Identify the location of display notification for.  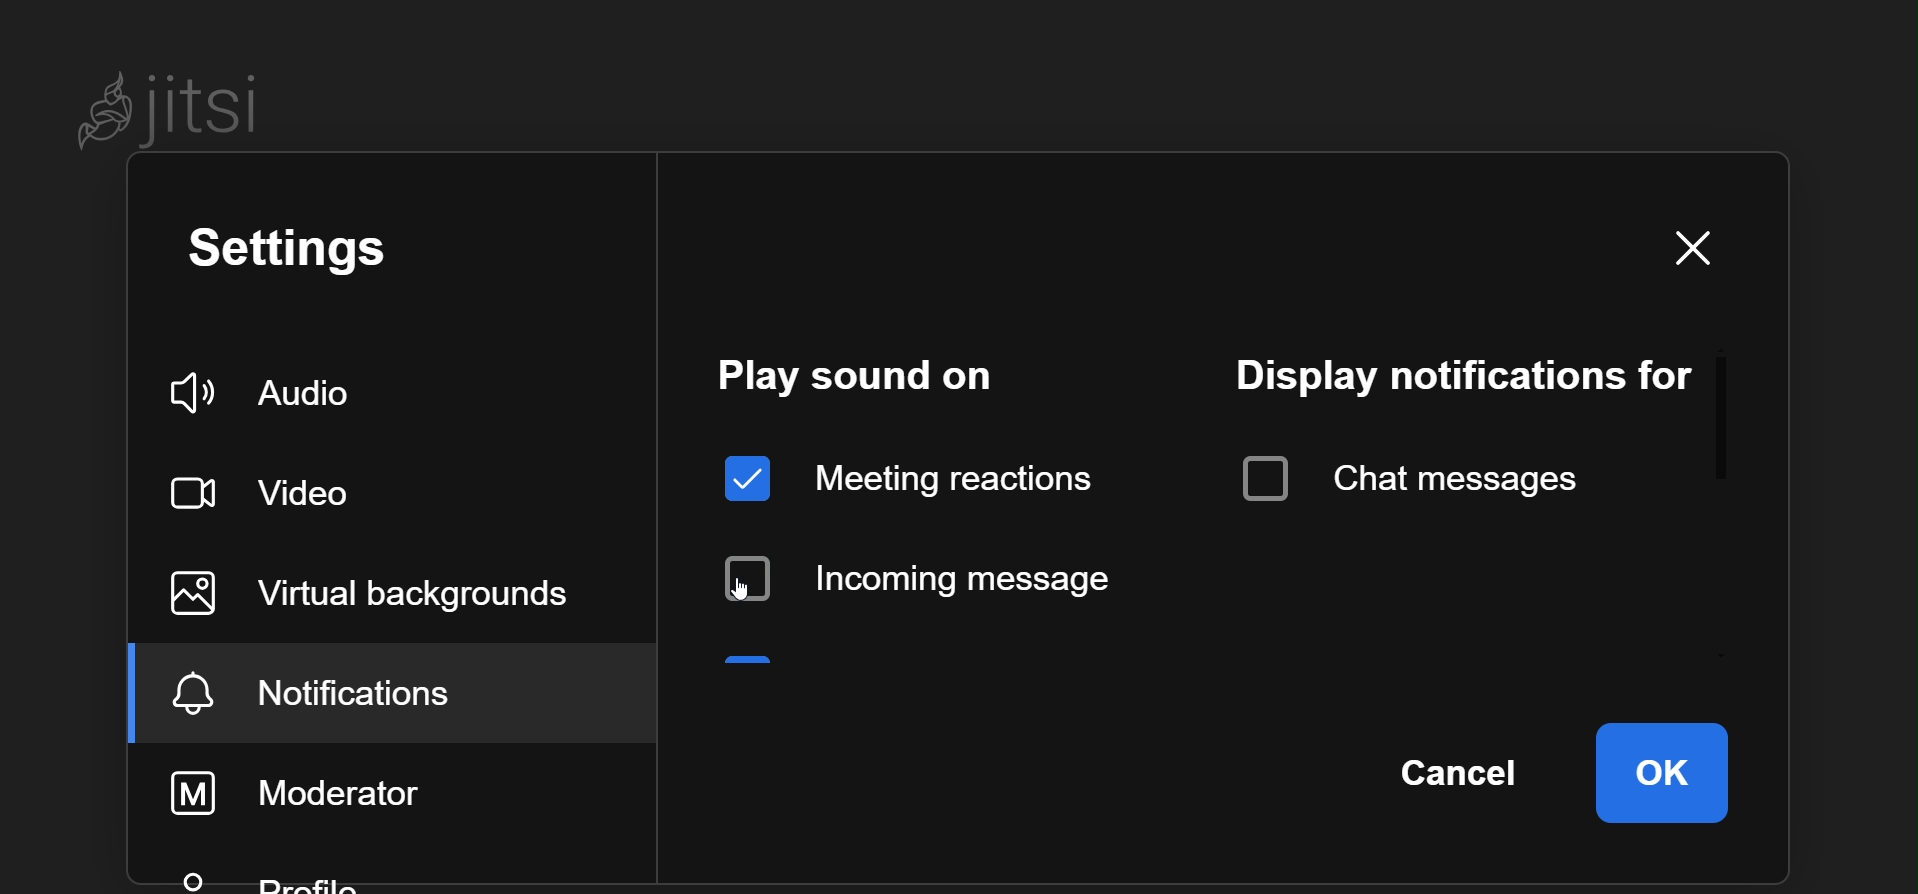
(1459, 374).